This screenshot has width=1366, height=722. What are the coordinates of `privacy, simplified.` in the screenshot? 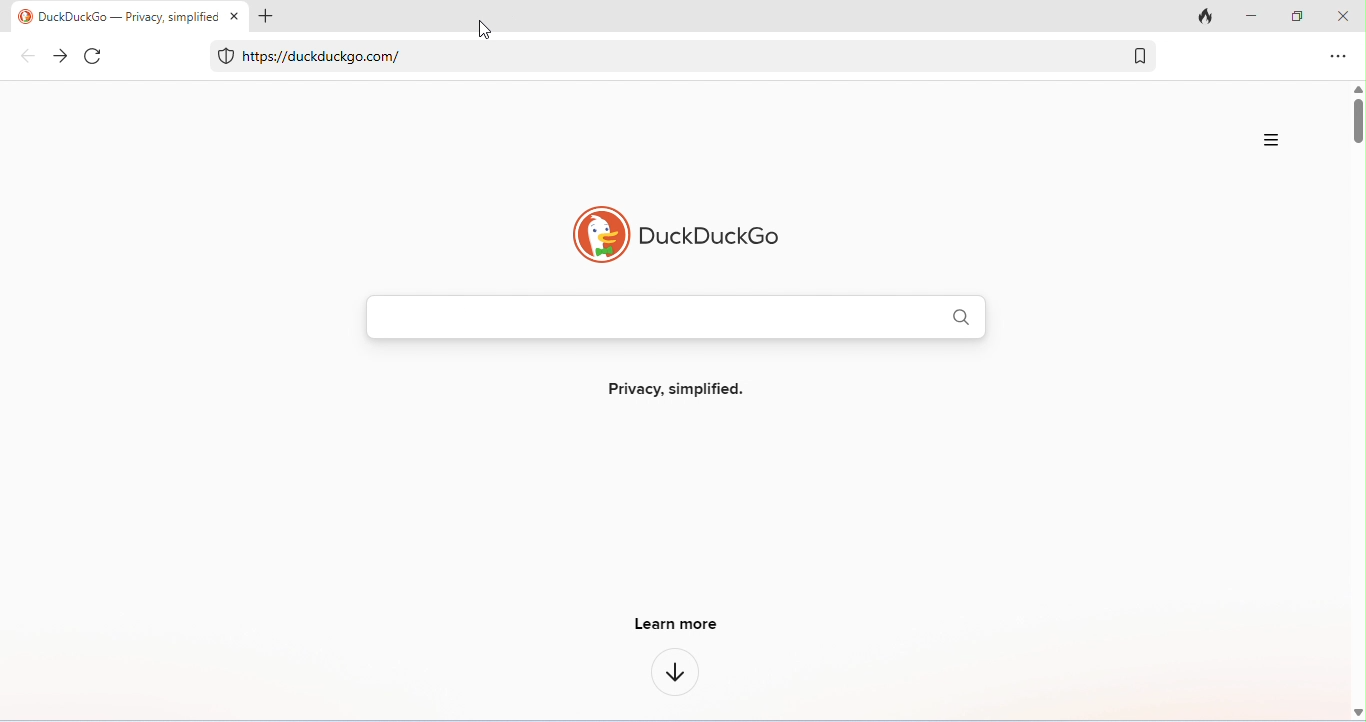 It's located at (673, 386).